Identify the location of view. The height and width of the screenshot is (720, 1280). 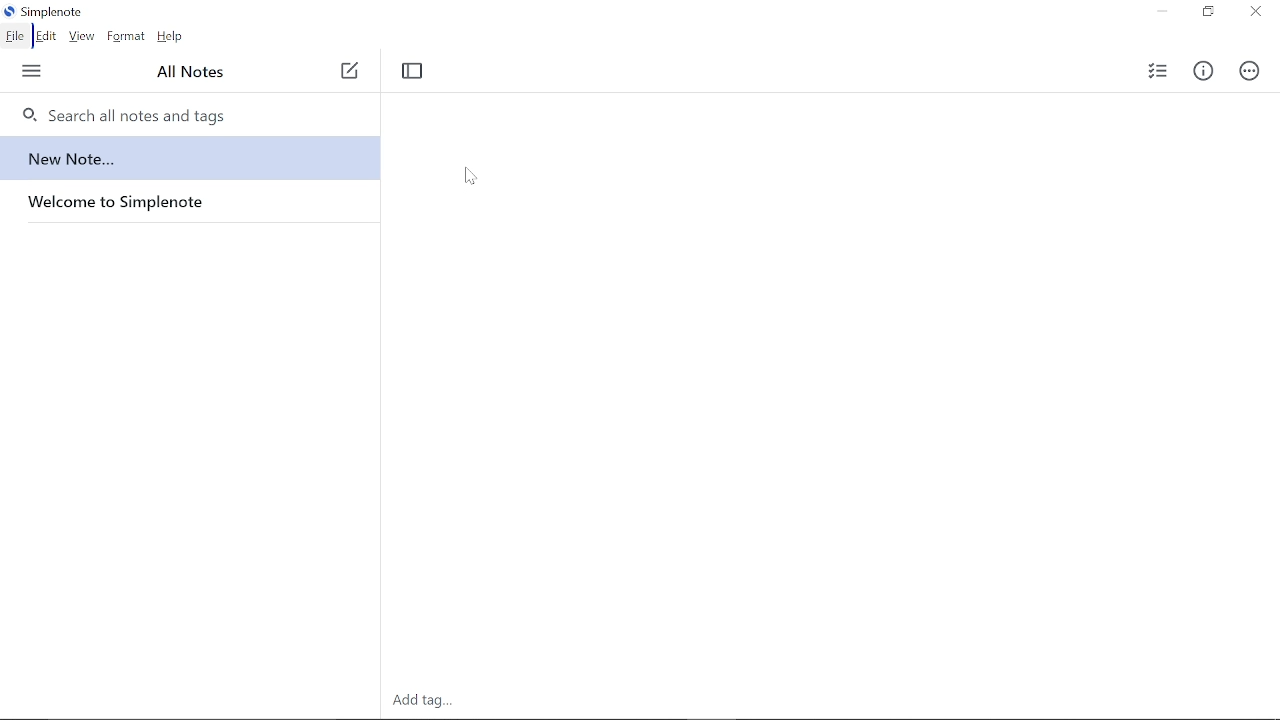
(83, 37).